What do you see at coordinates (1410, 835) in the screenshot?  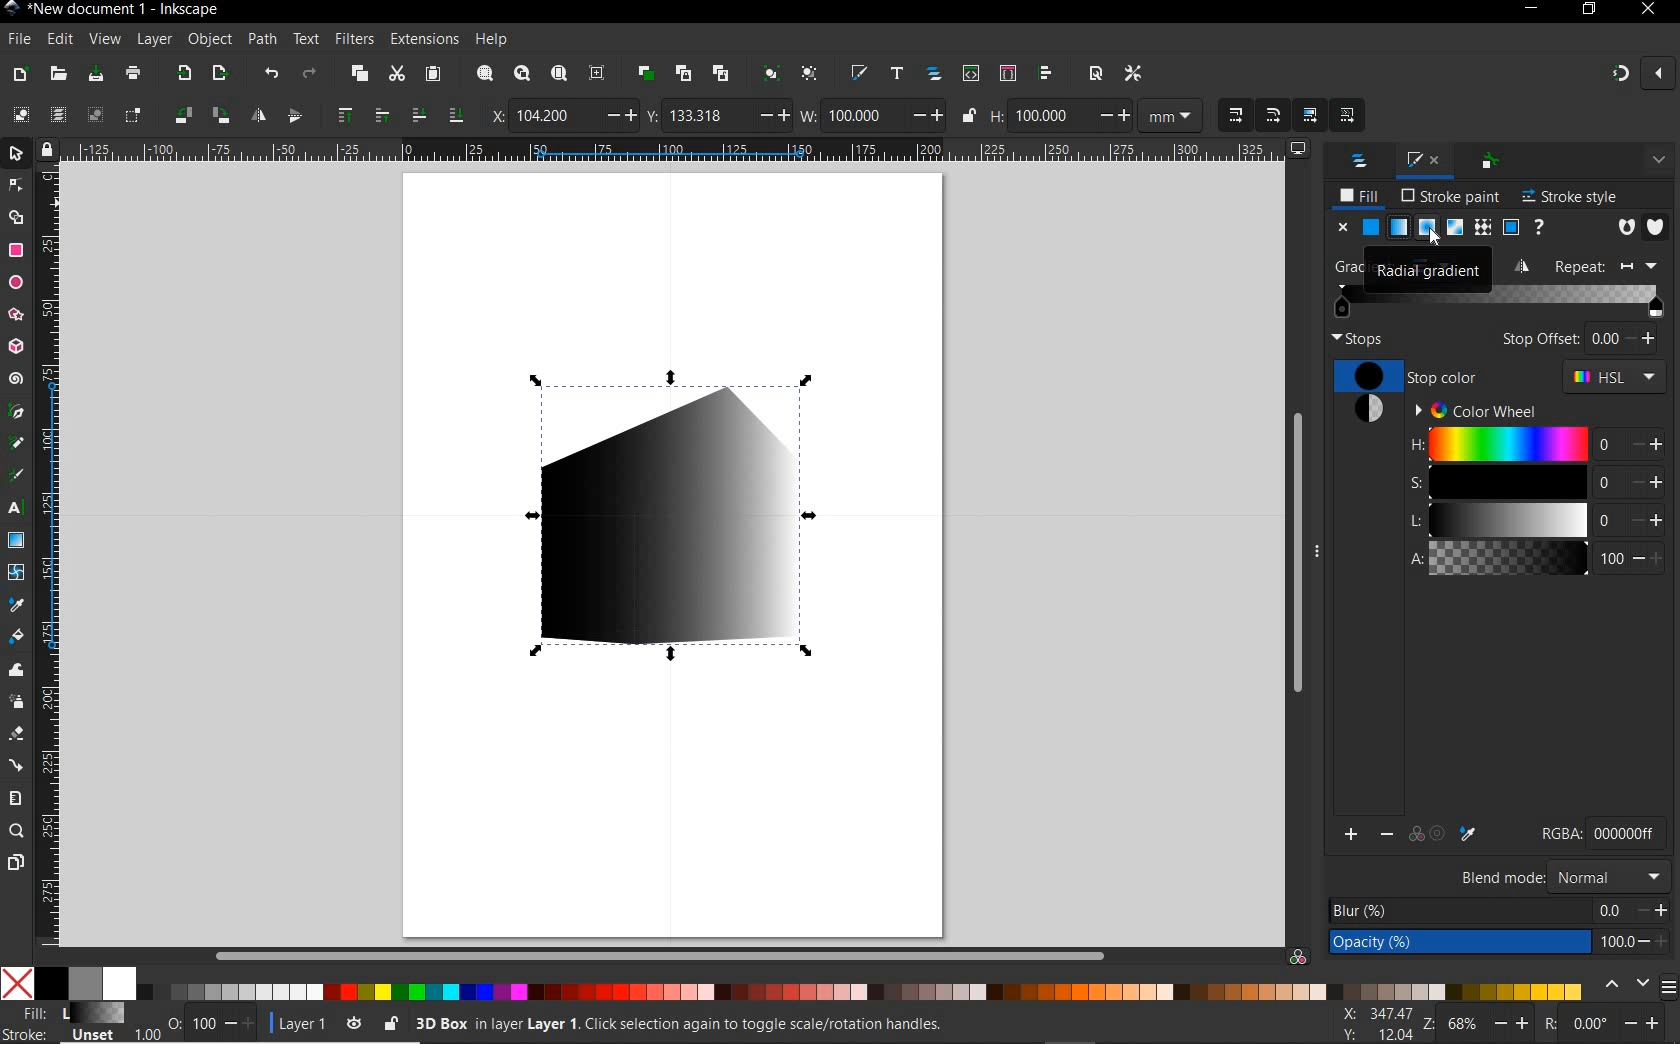 I see `color icons` at bounding box center [1410, 835].